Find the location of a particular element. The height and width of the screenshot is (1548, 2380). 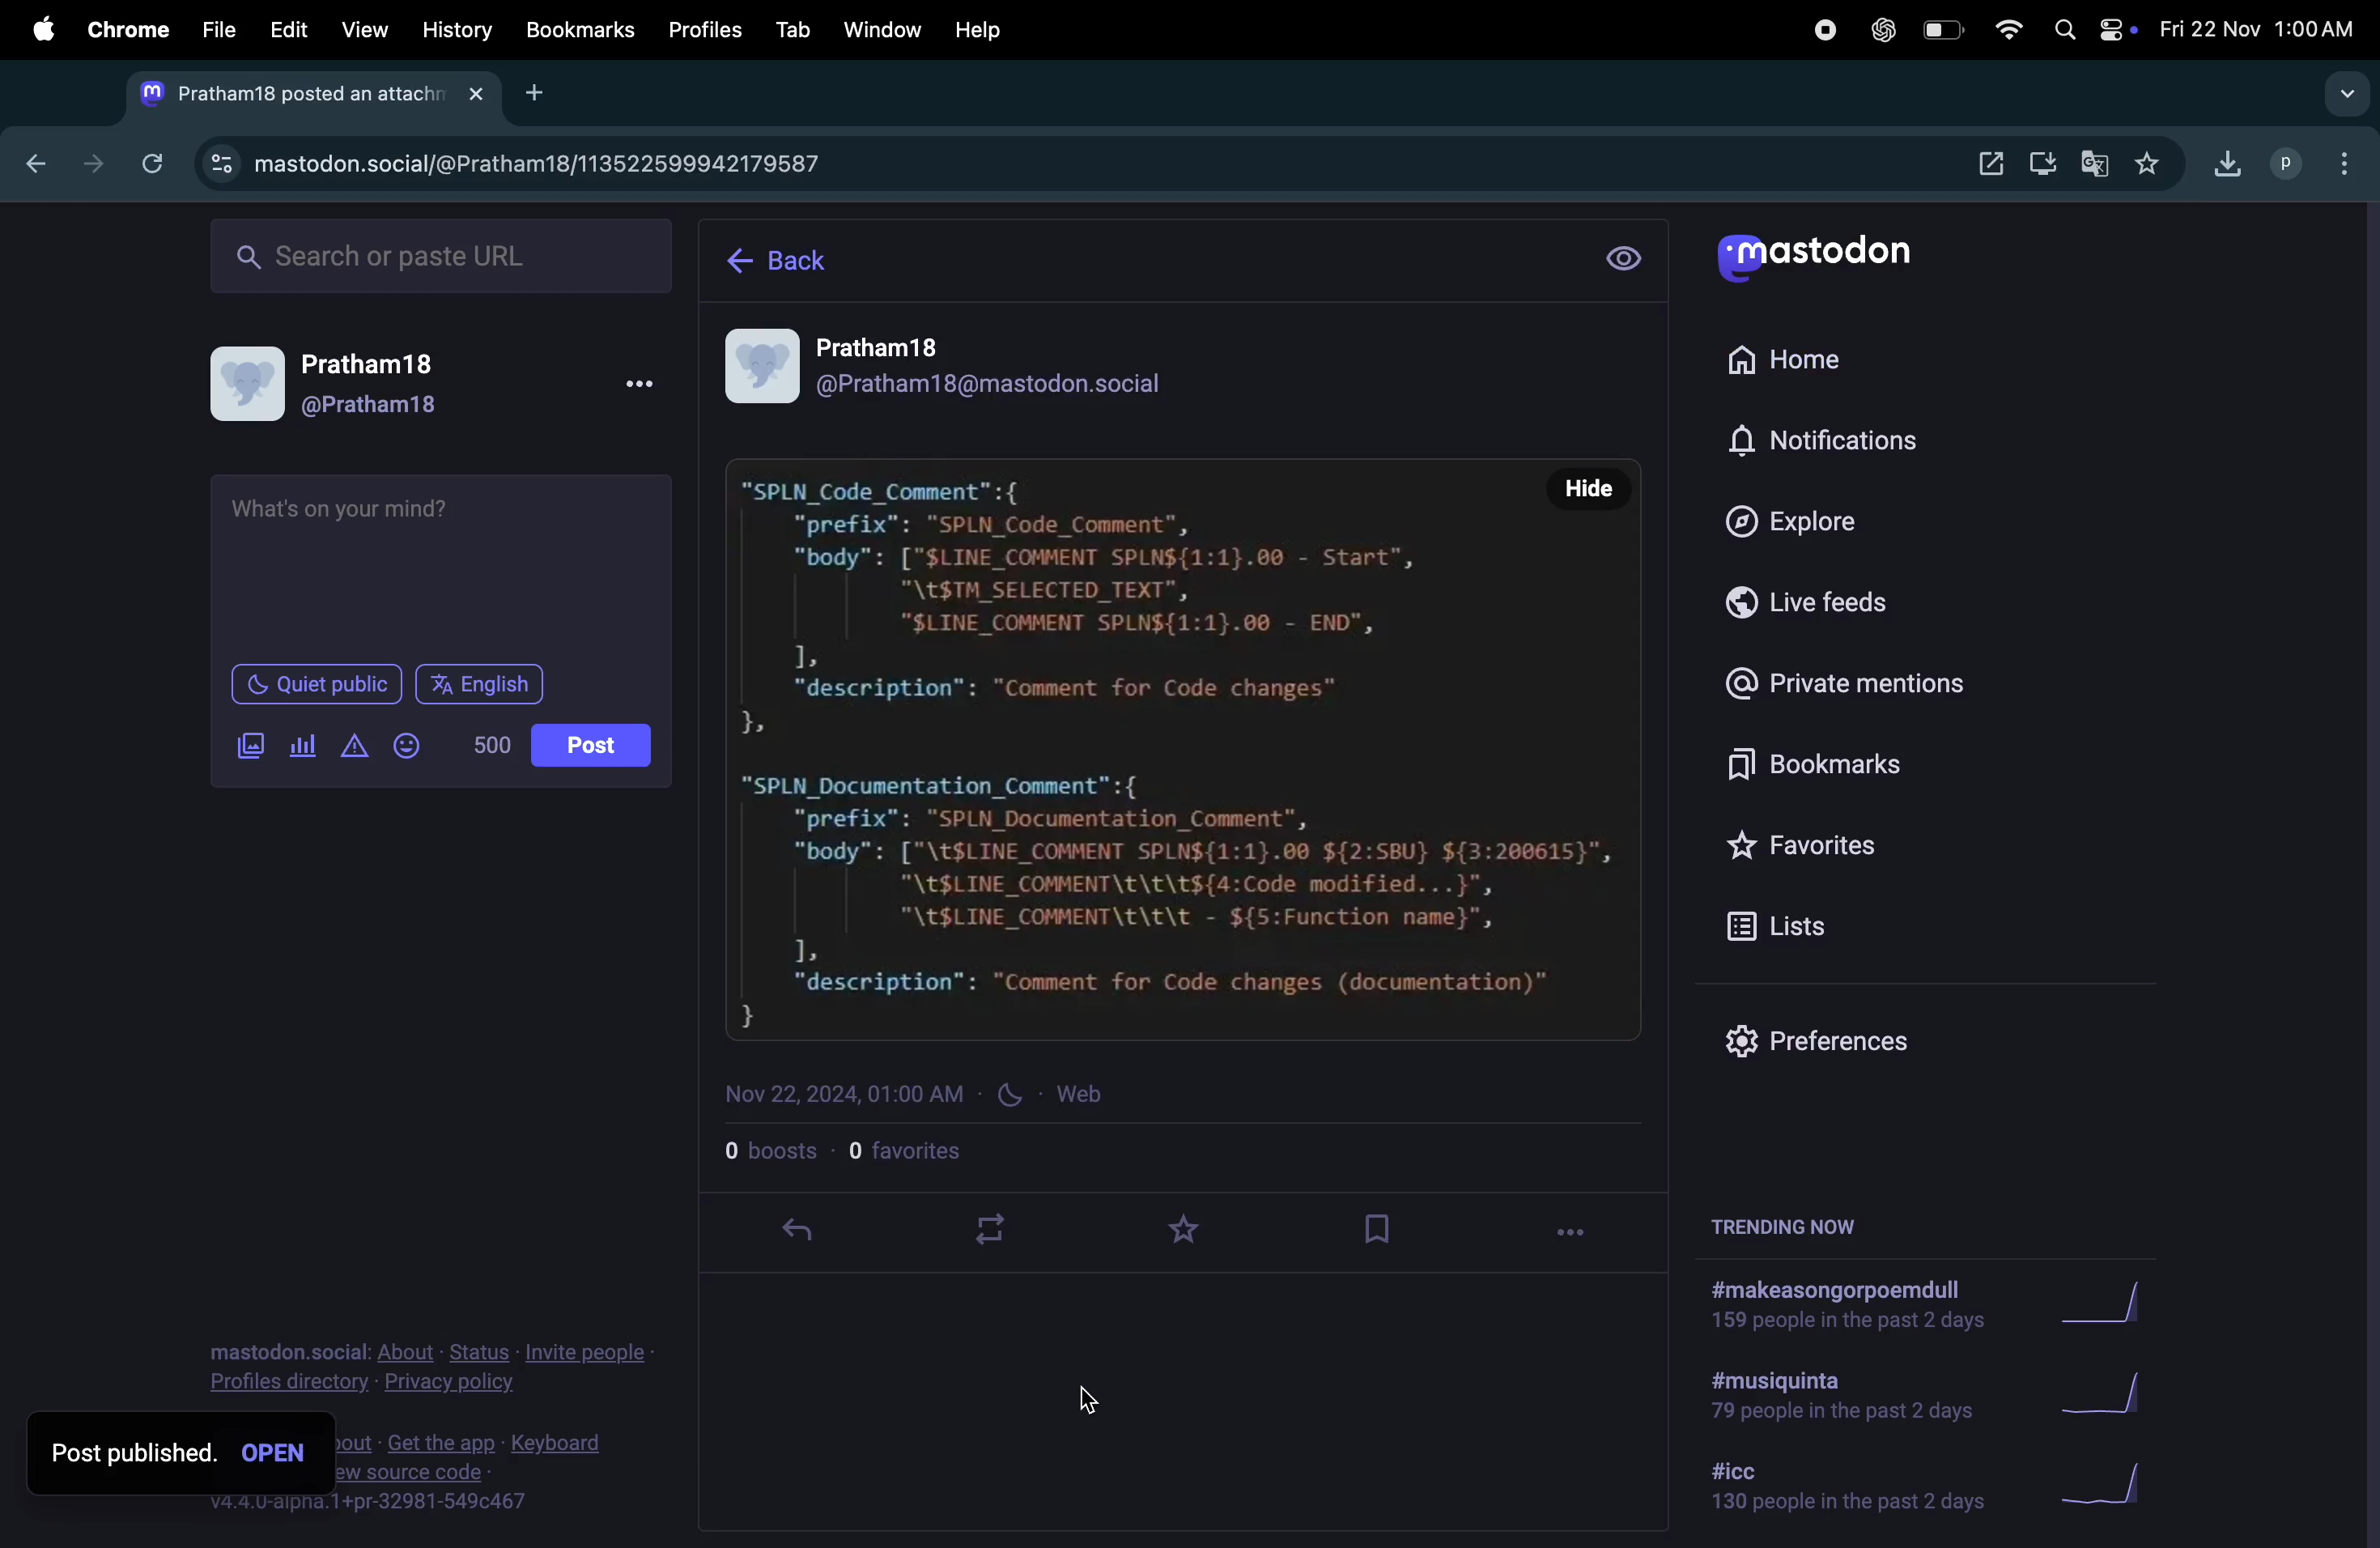

status is located at coordinates (483, 1353).